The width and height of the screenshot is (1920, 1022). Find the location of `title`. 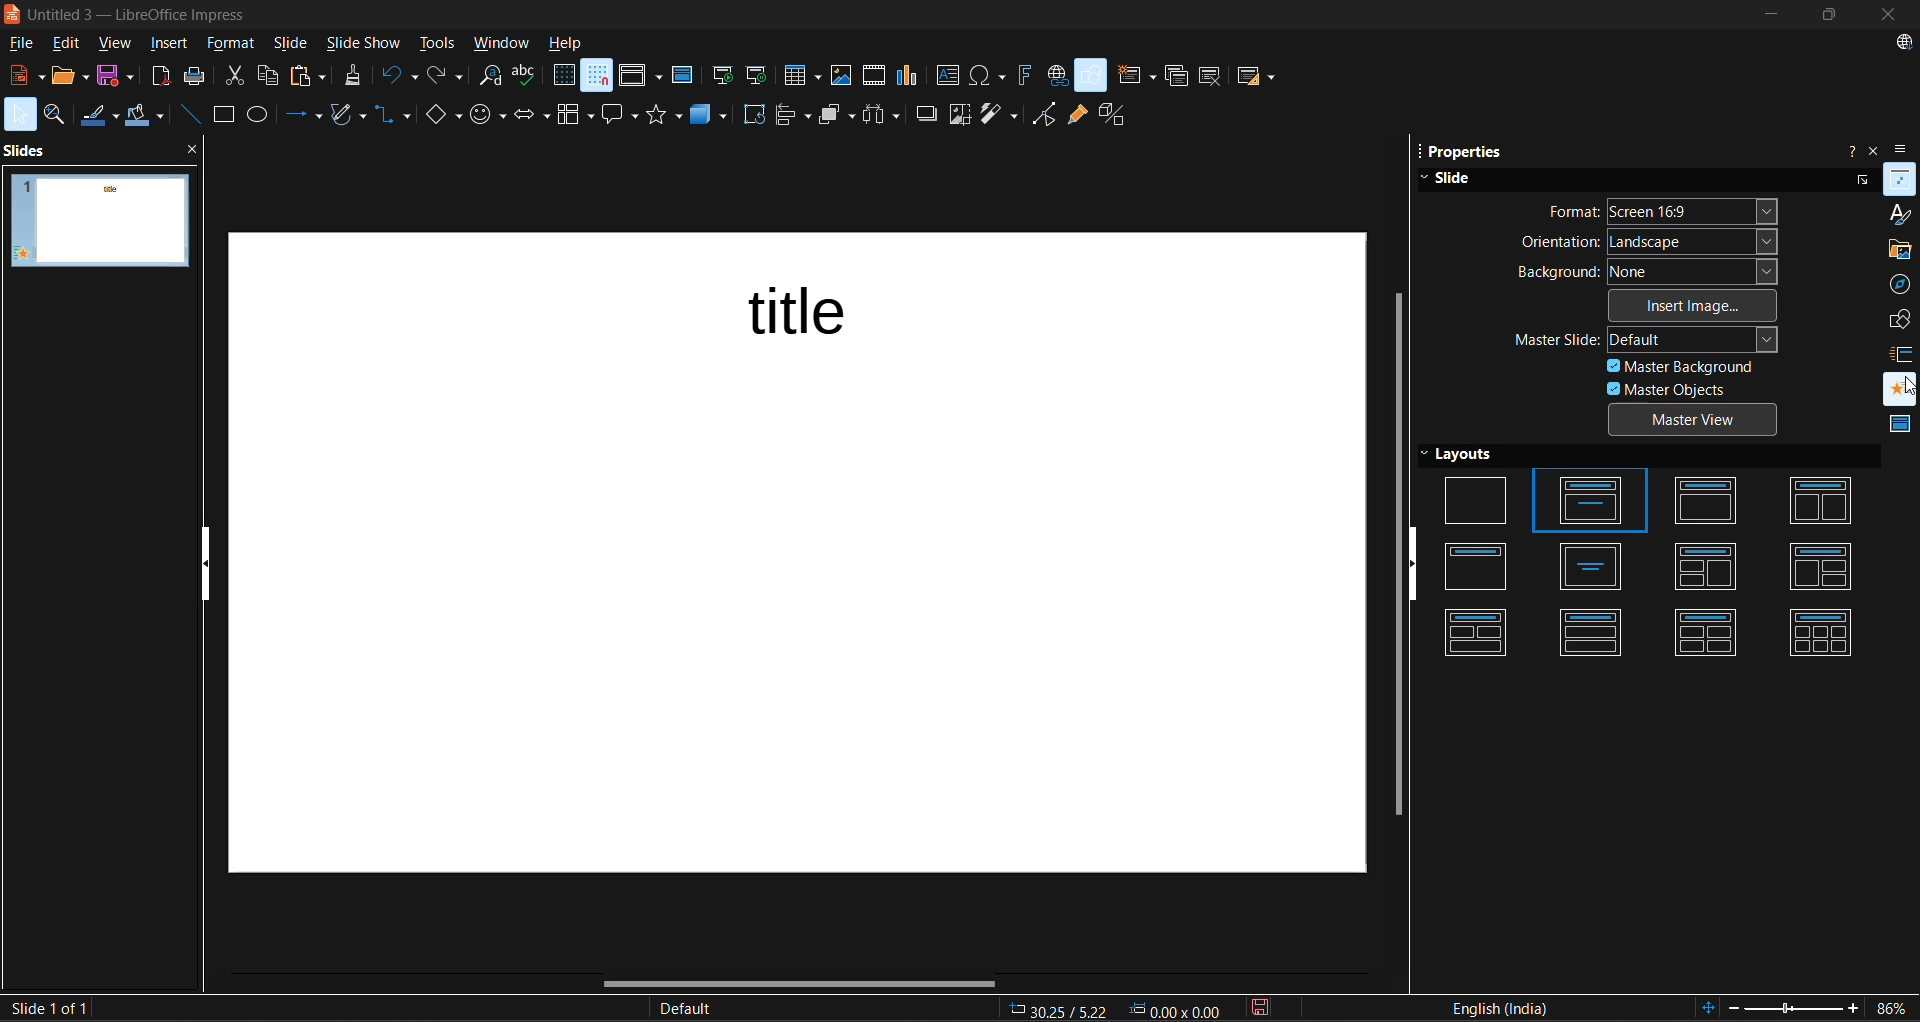

title is located at coordinates (801, 313).